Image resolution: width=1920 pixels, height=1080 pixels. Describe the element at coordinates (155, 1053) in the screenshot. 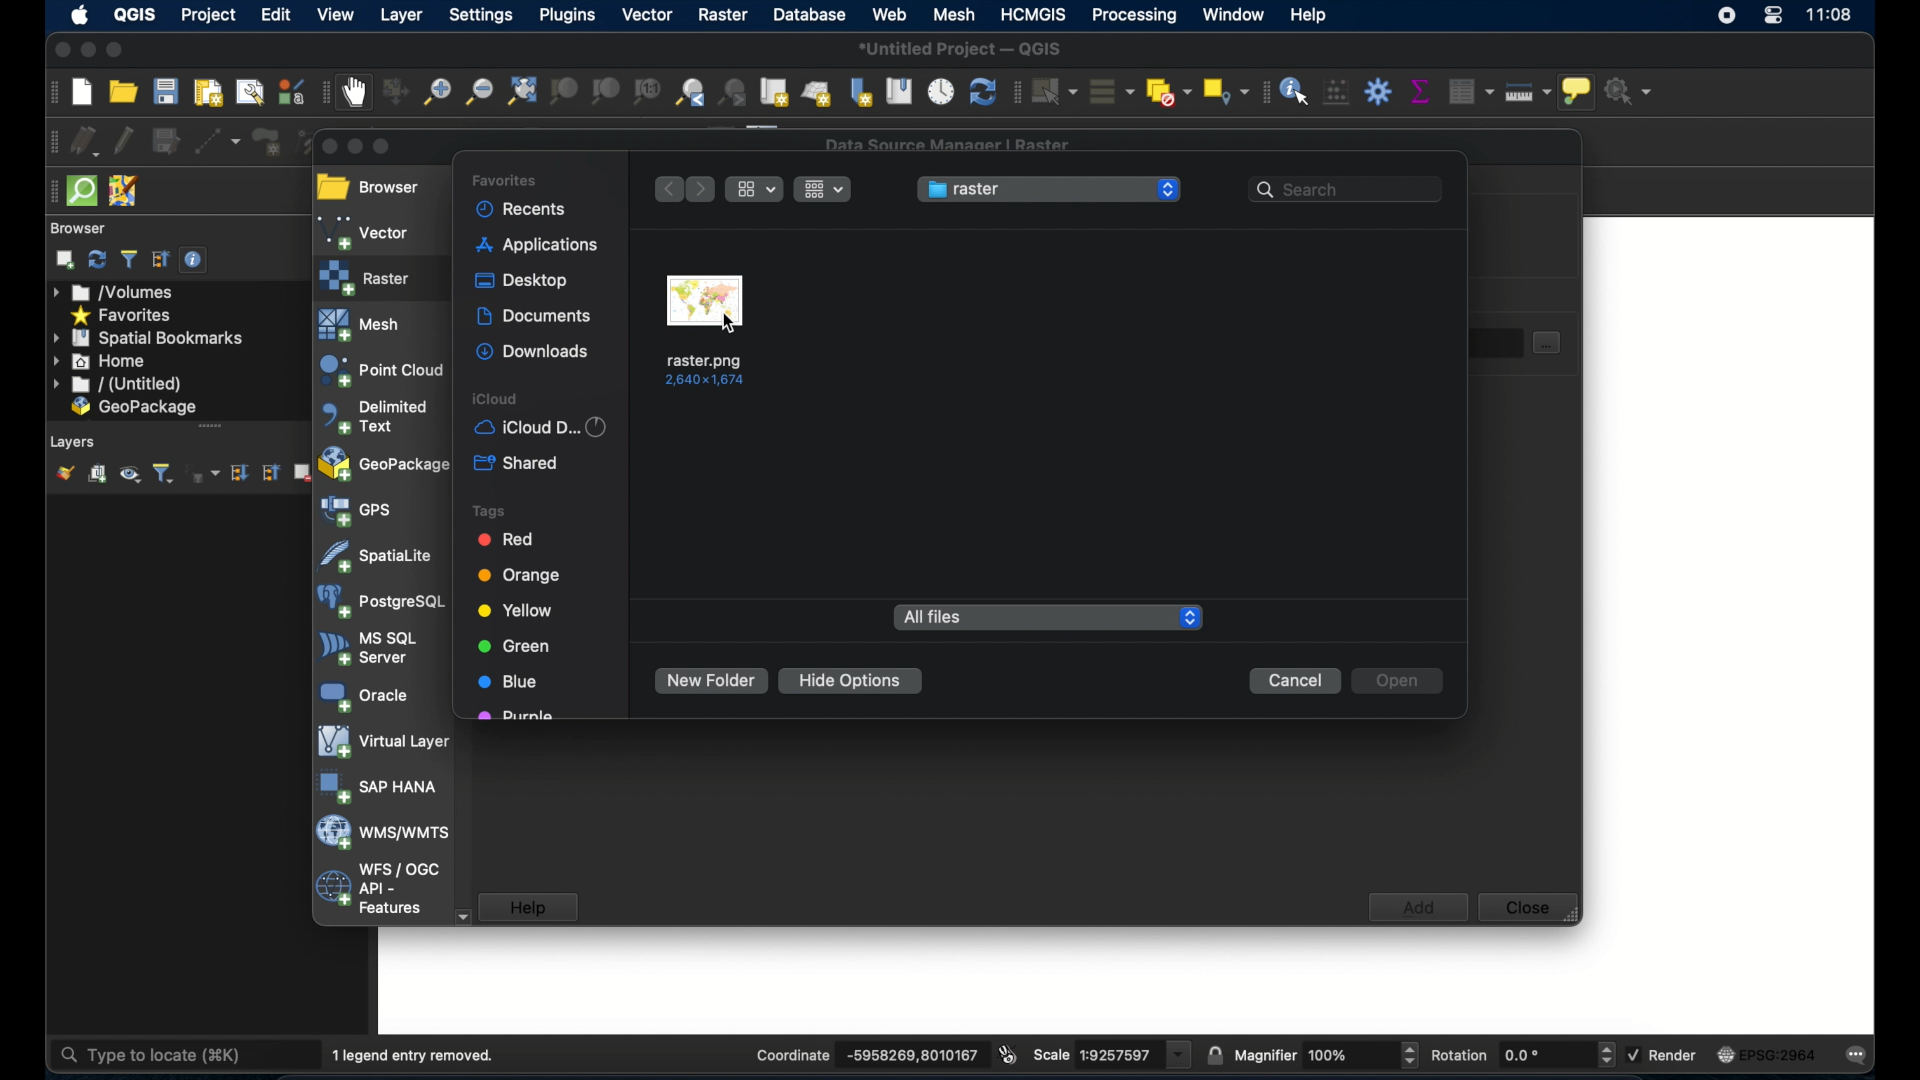

I see `type to locate` at that location.